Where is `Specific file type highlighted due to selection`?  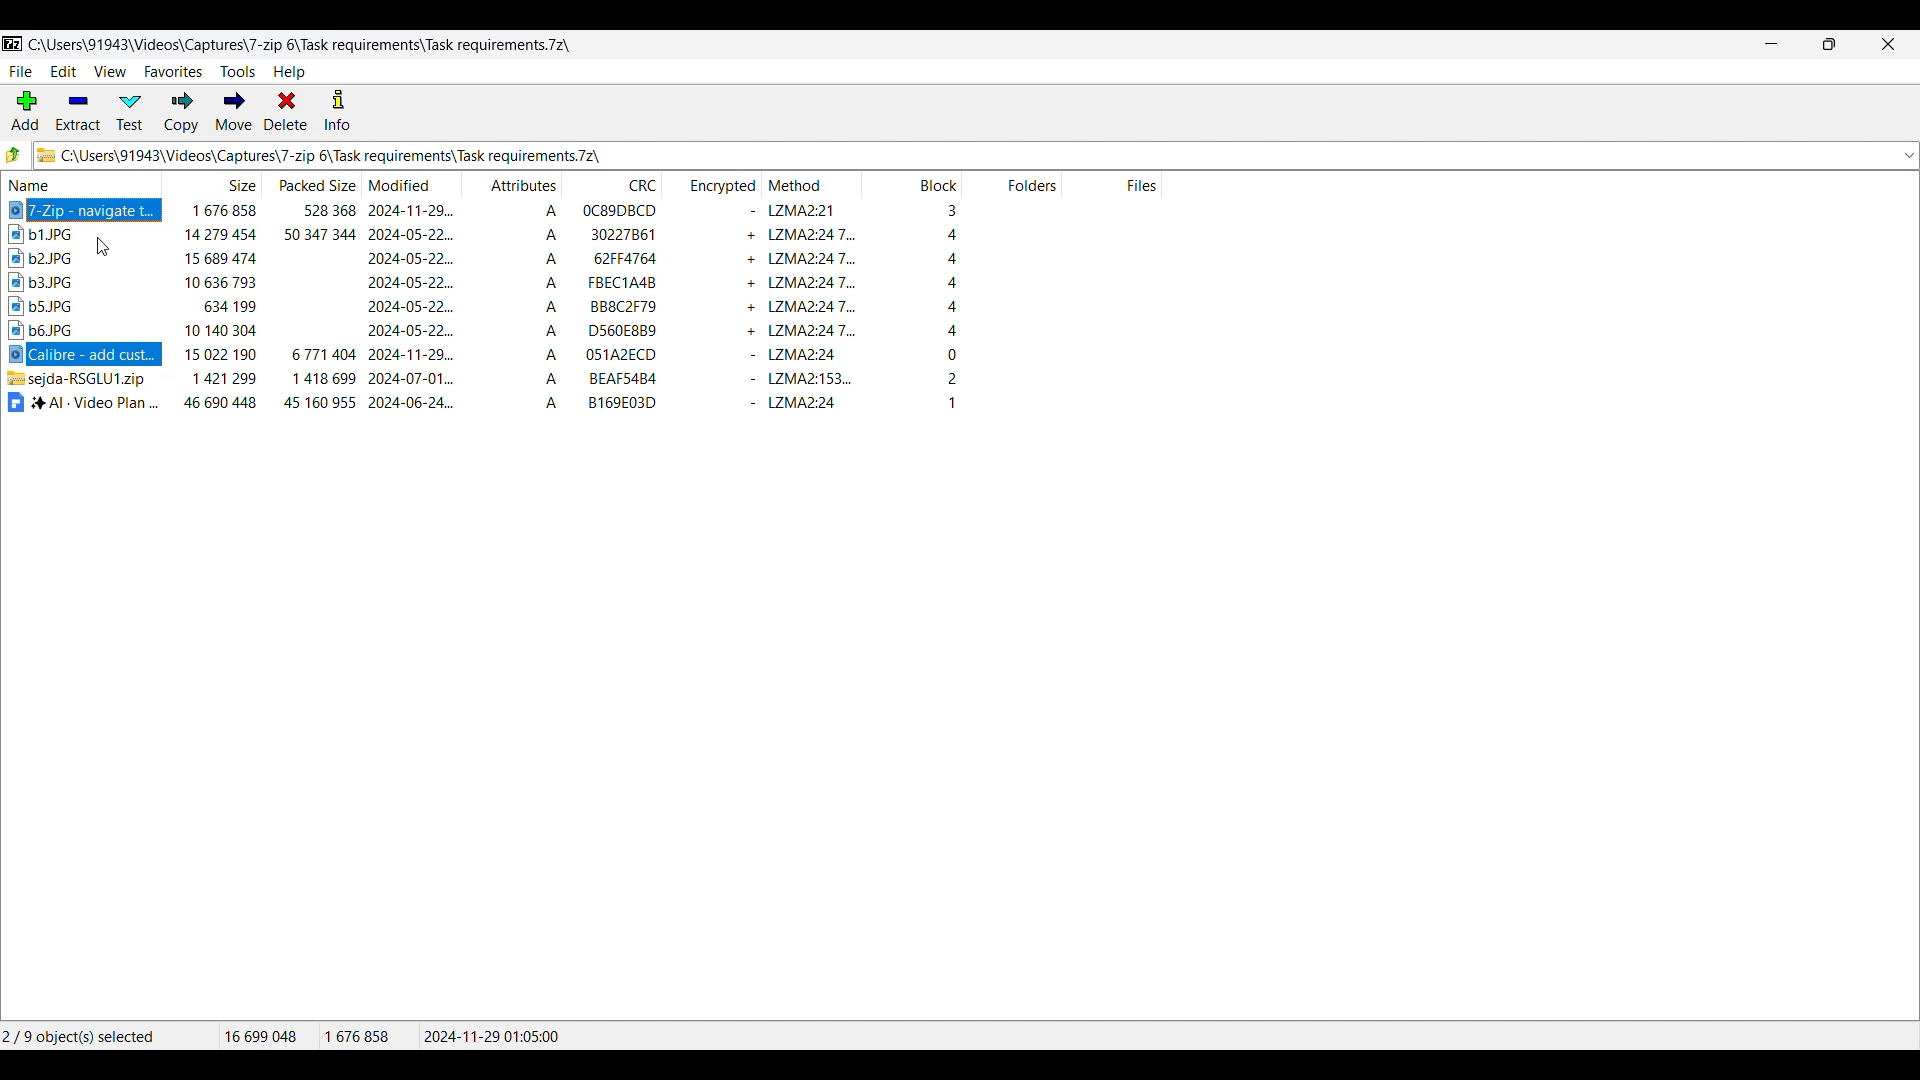 Specific file type highlighted due to selection is located at coordinates (83, 355).